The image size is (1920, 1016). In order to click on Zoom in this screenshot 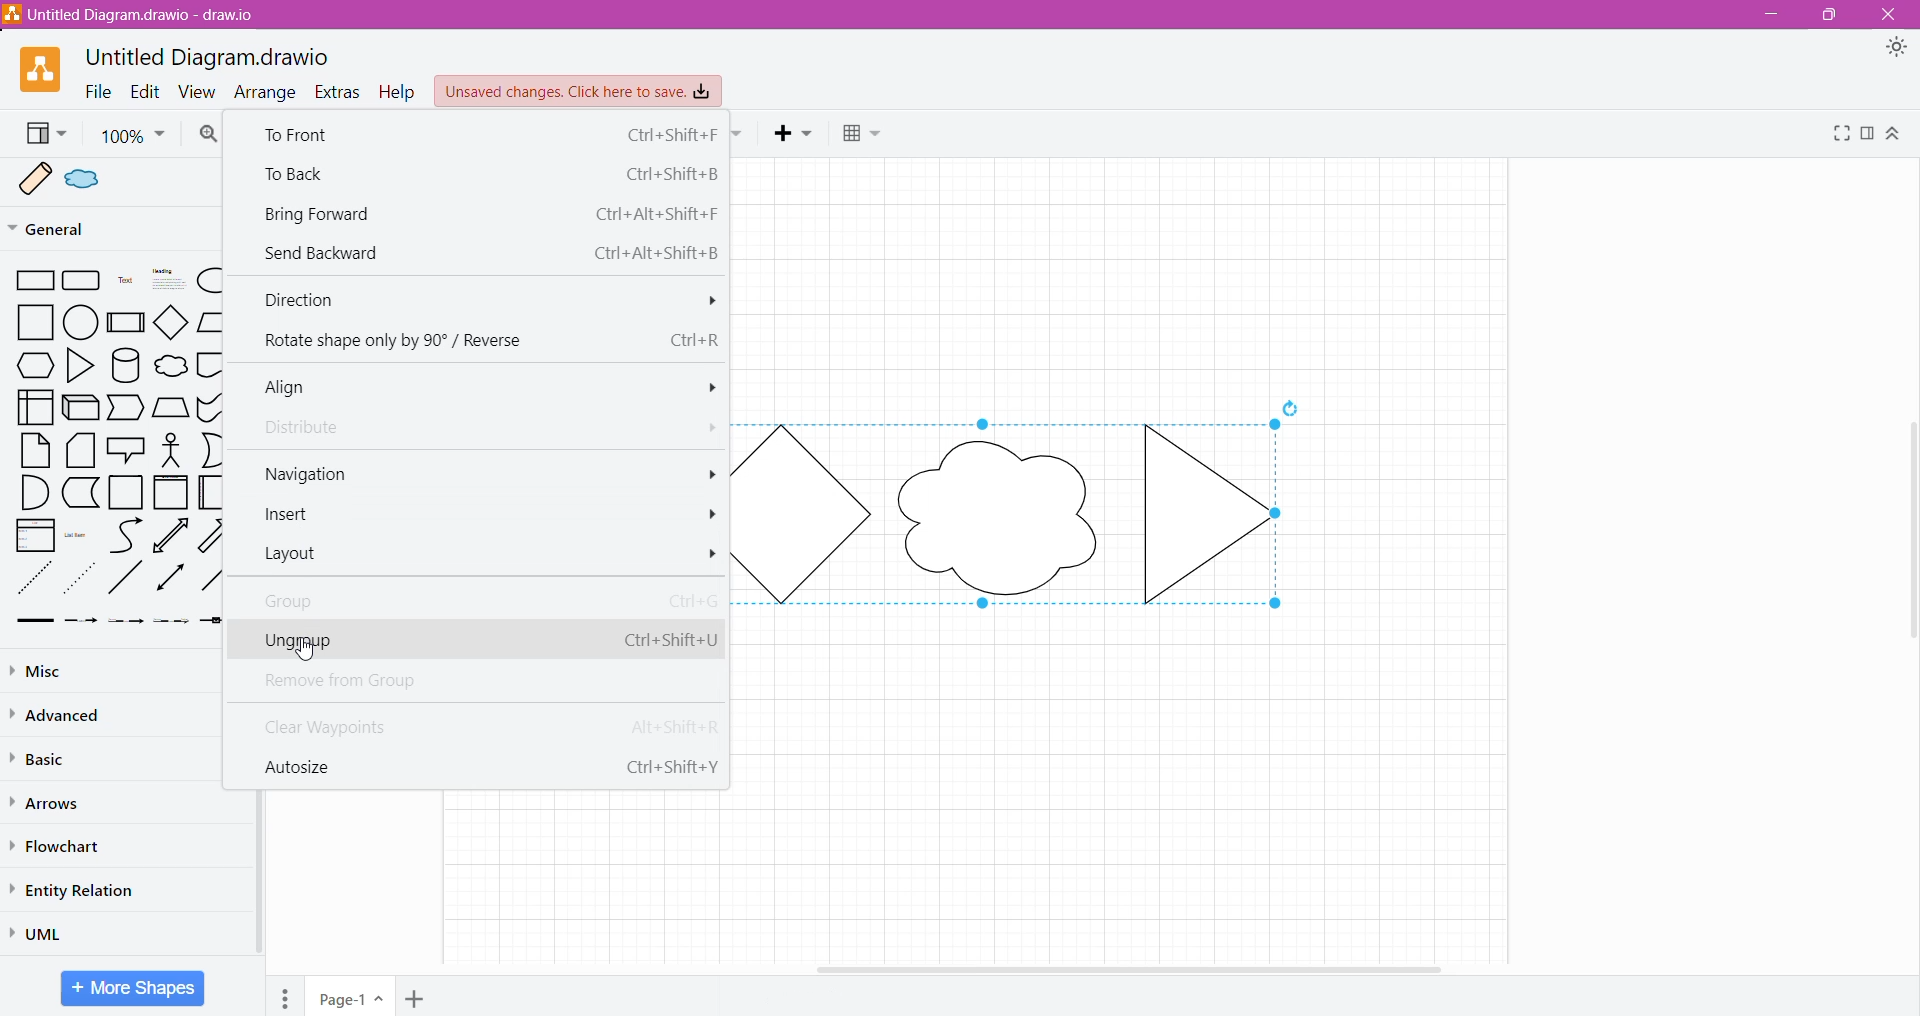, I will do `click(134, 136)`.